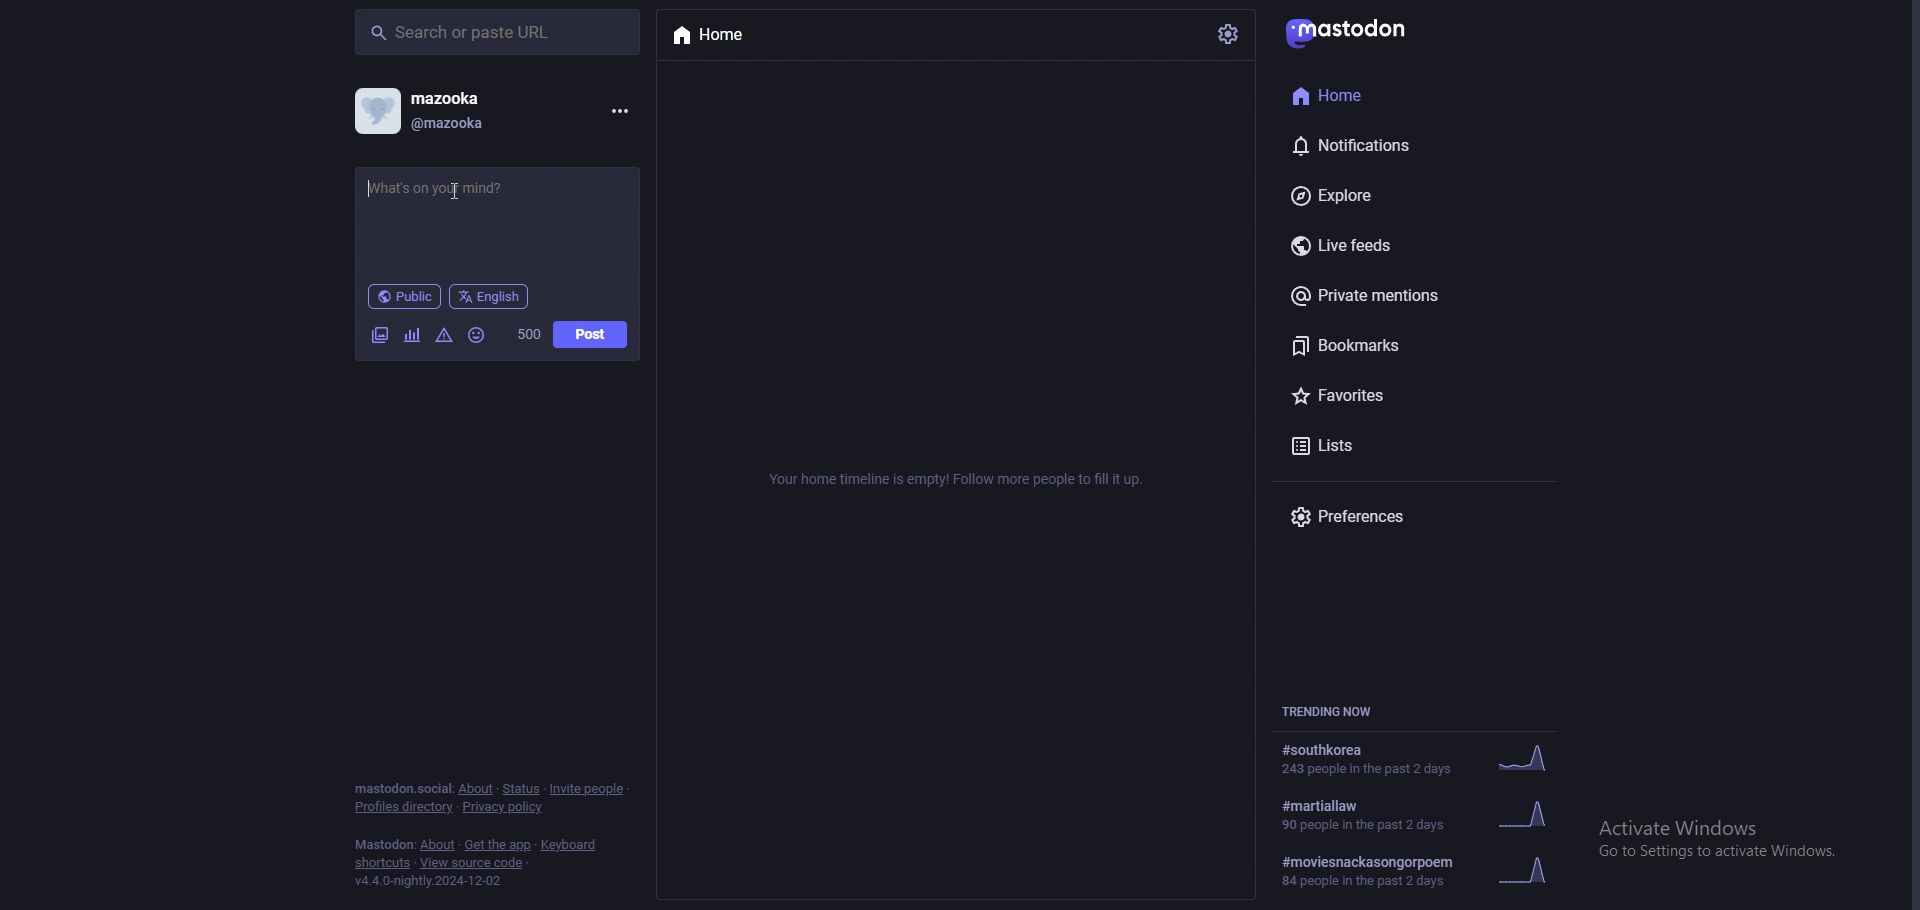 Image resolution: width=1920 pixels, height=910 pixels. Describe the element at coordinates (1346, 34) in the screenshot. I see `mastodon` at that location.